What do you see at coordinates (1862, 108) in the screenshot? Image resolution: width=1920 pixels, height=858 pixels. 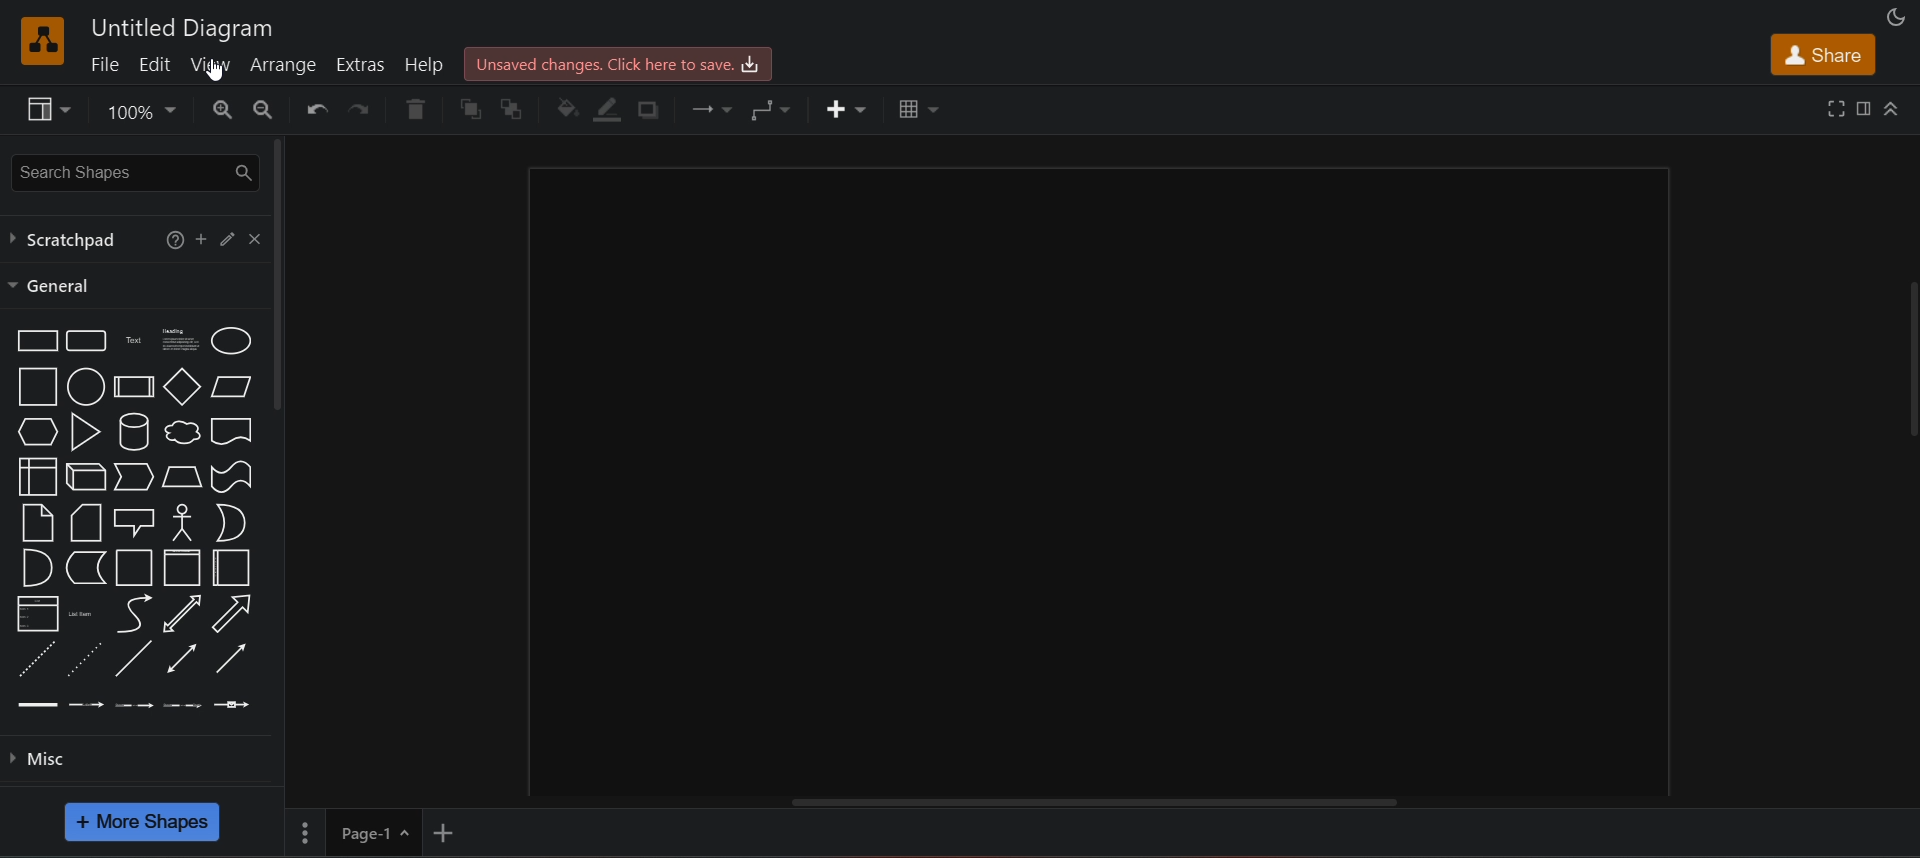 I see `format` at bounding box center [1862, 108].